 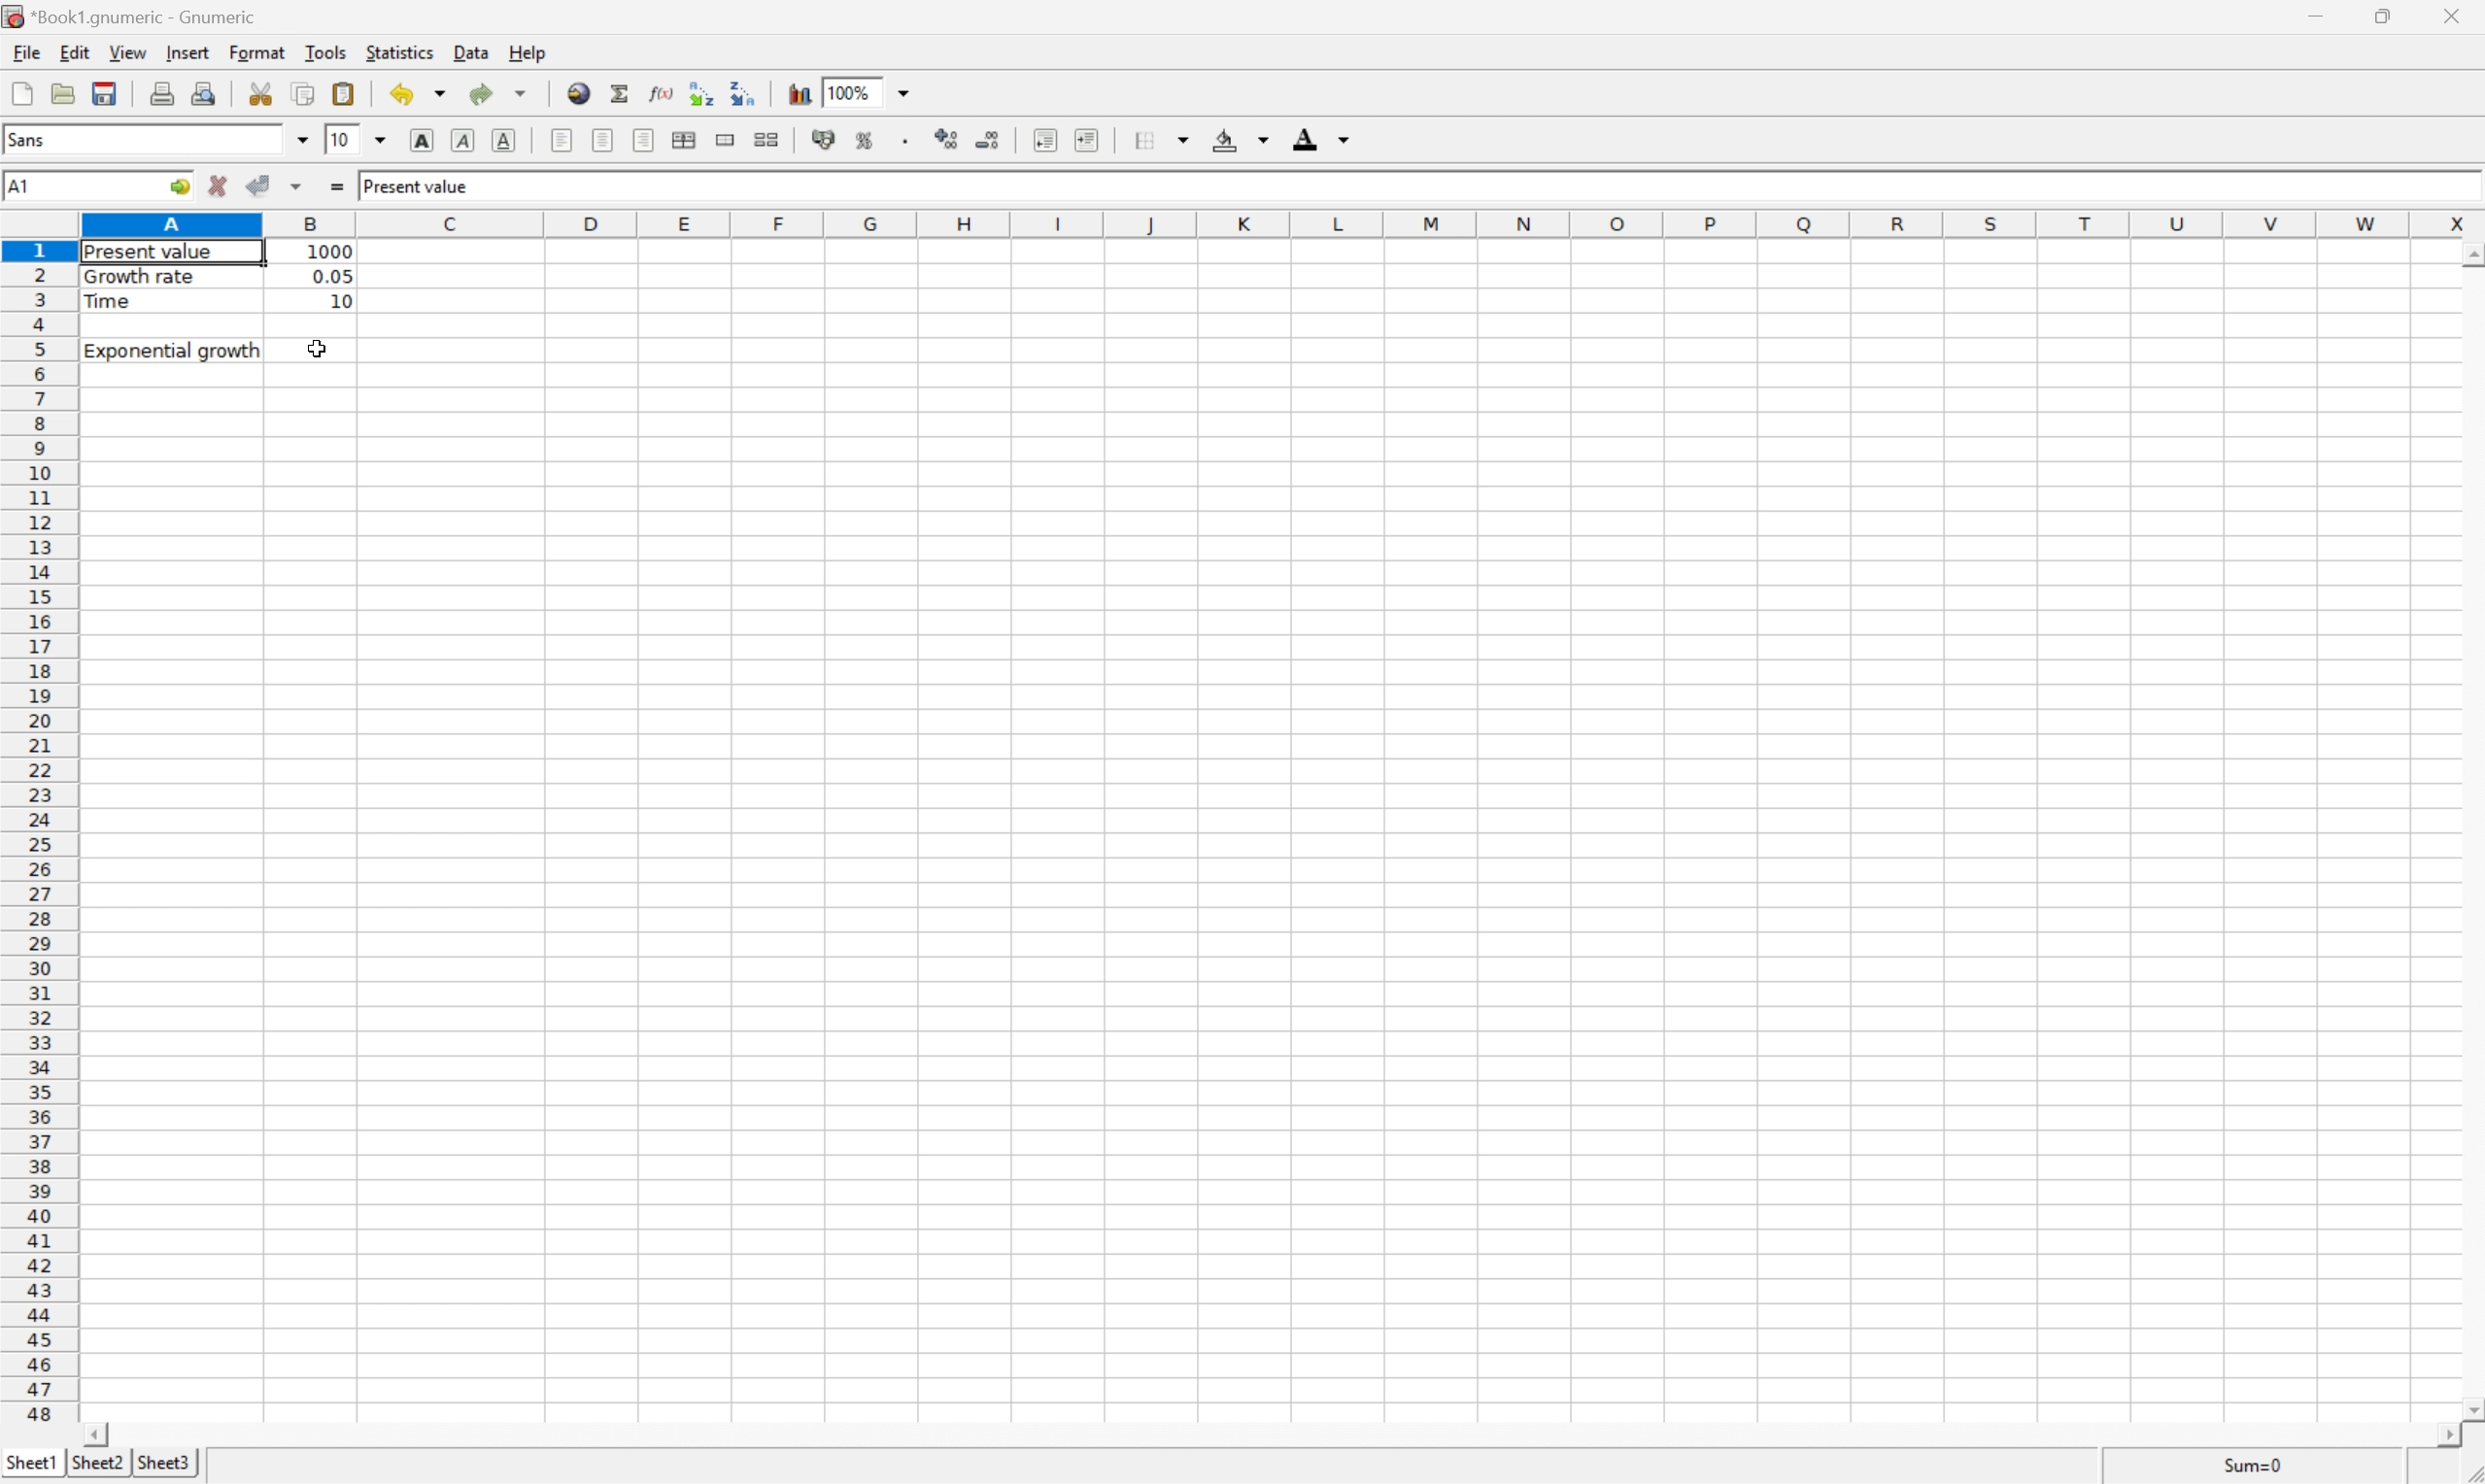 What do you see at coordinates (2249, 1464) in the screenshot?
I see `Sum=0` at bounding box center [2249, 1464].